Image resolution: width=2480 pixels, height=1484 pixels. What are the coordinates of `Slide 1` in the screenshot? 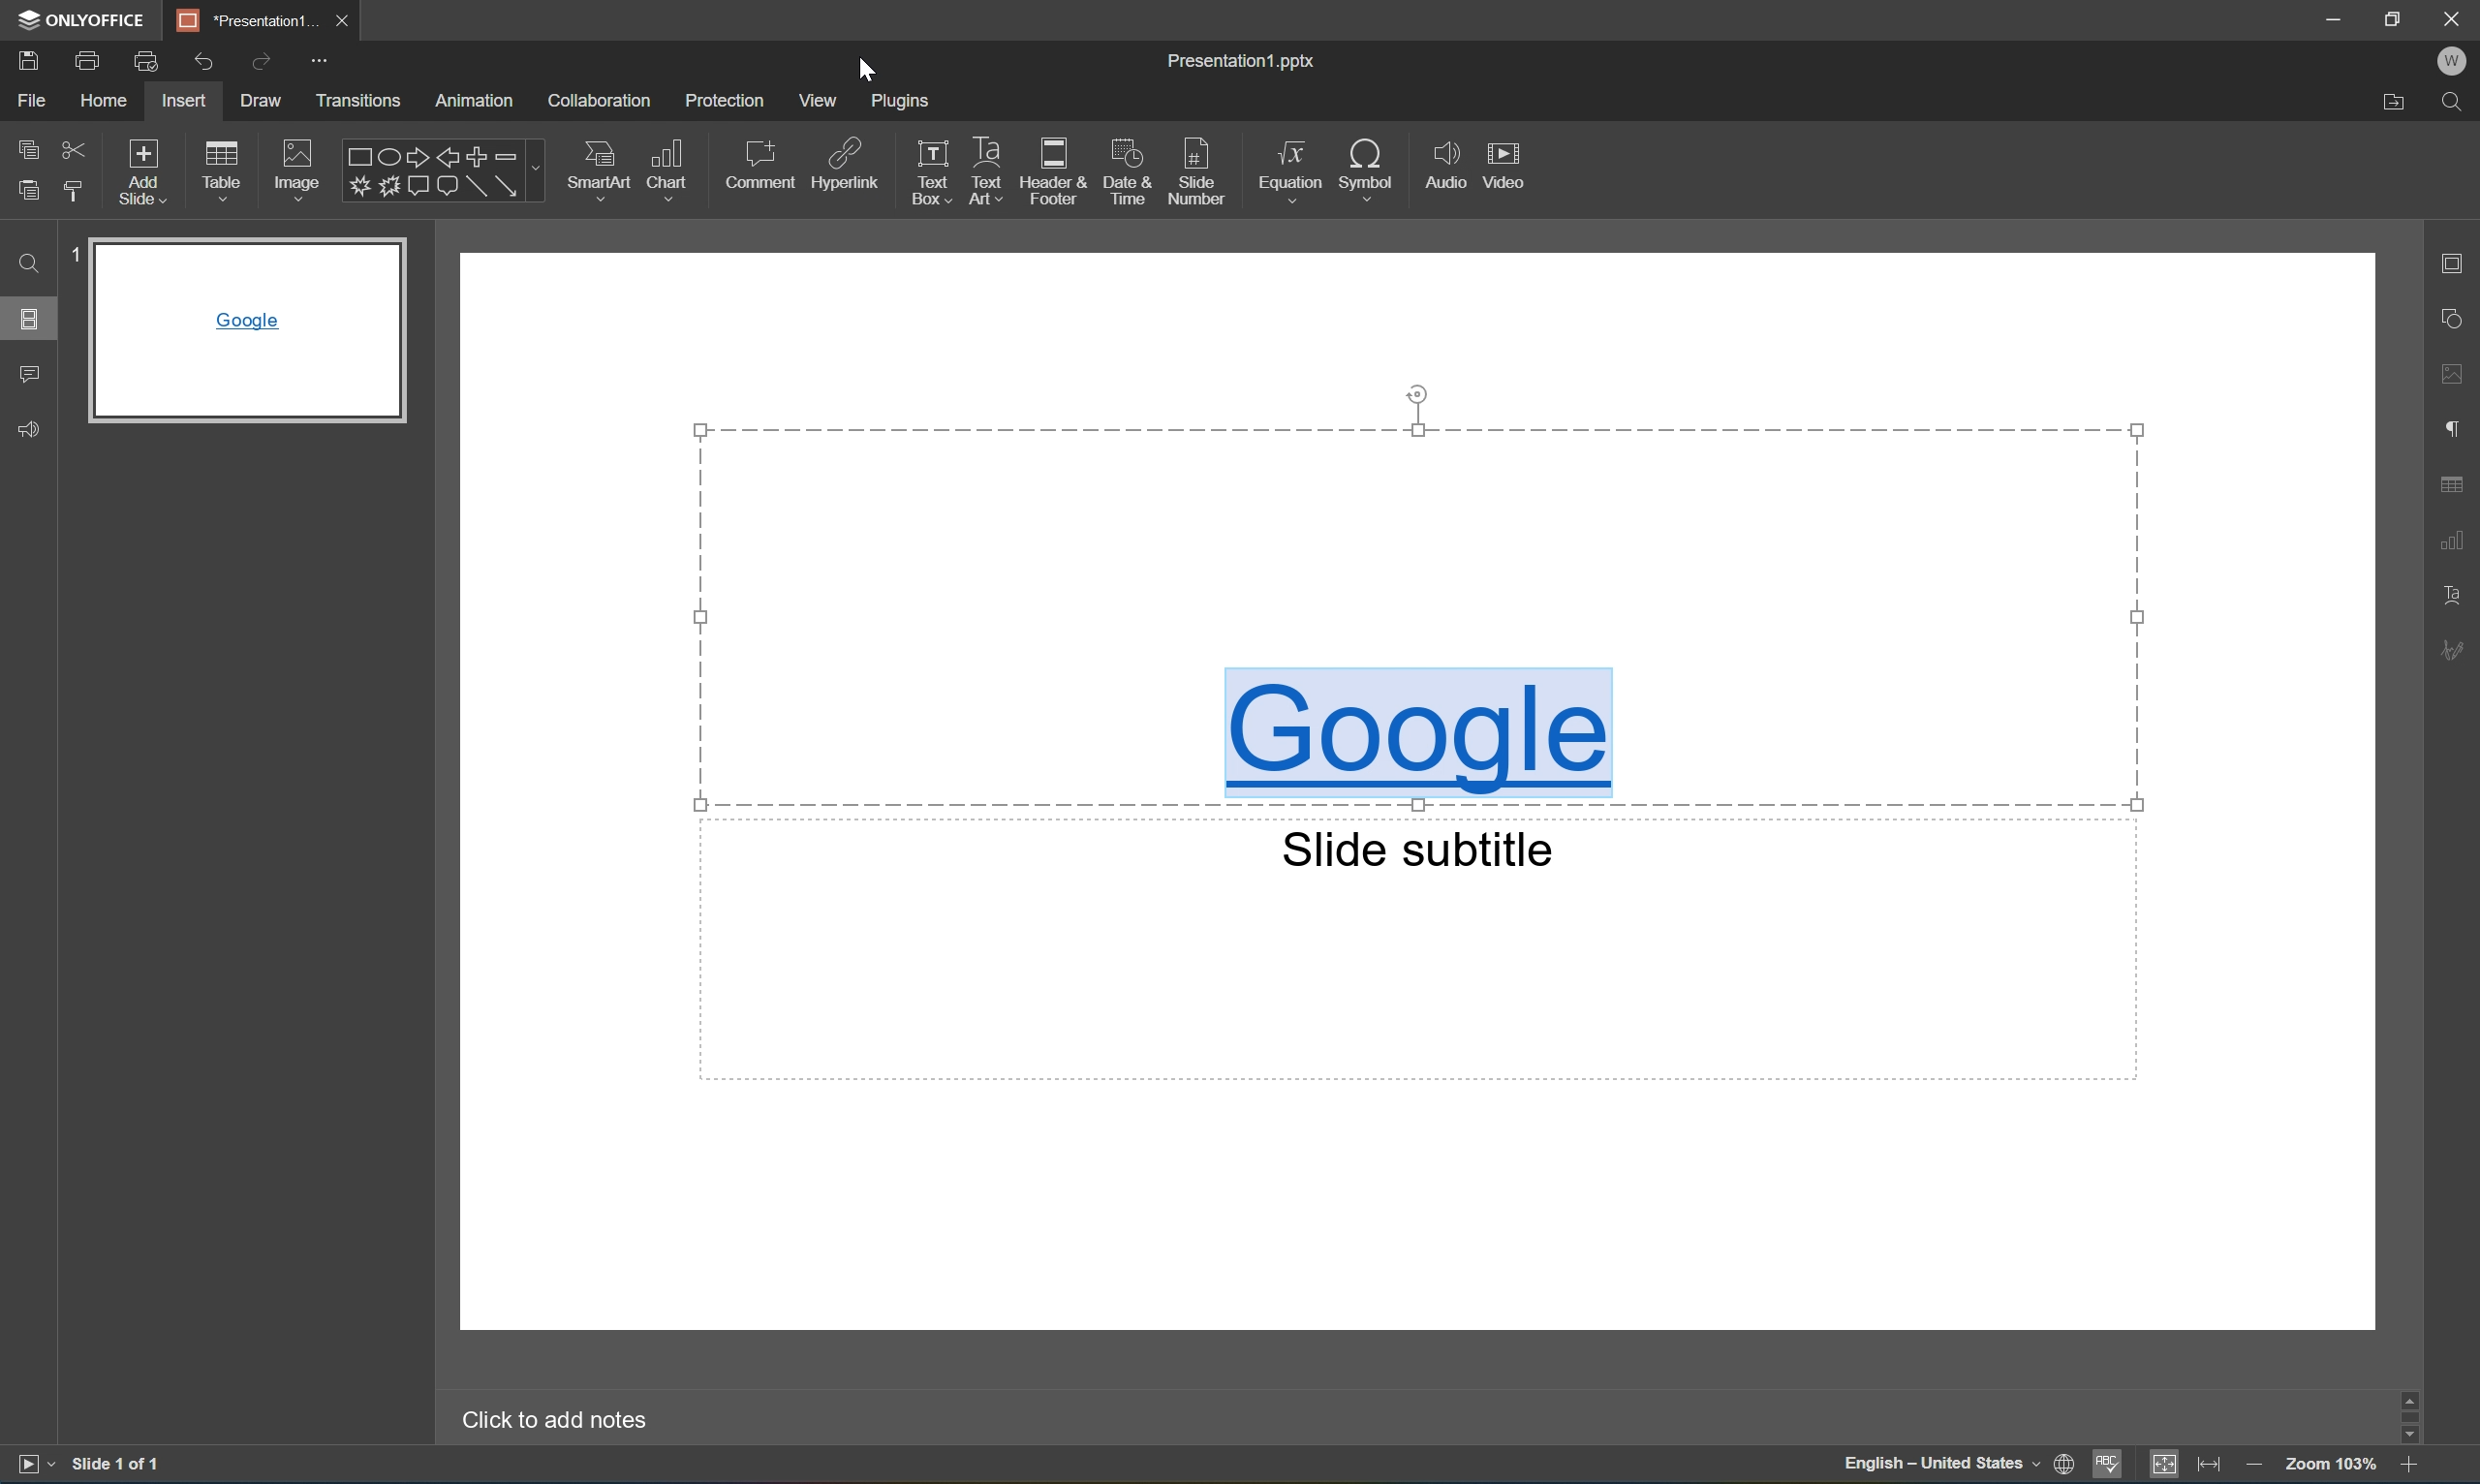 It's located at (234, 331).